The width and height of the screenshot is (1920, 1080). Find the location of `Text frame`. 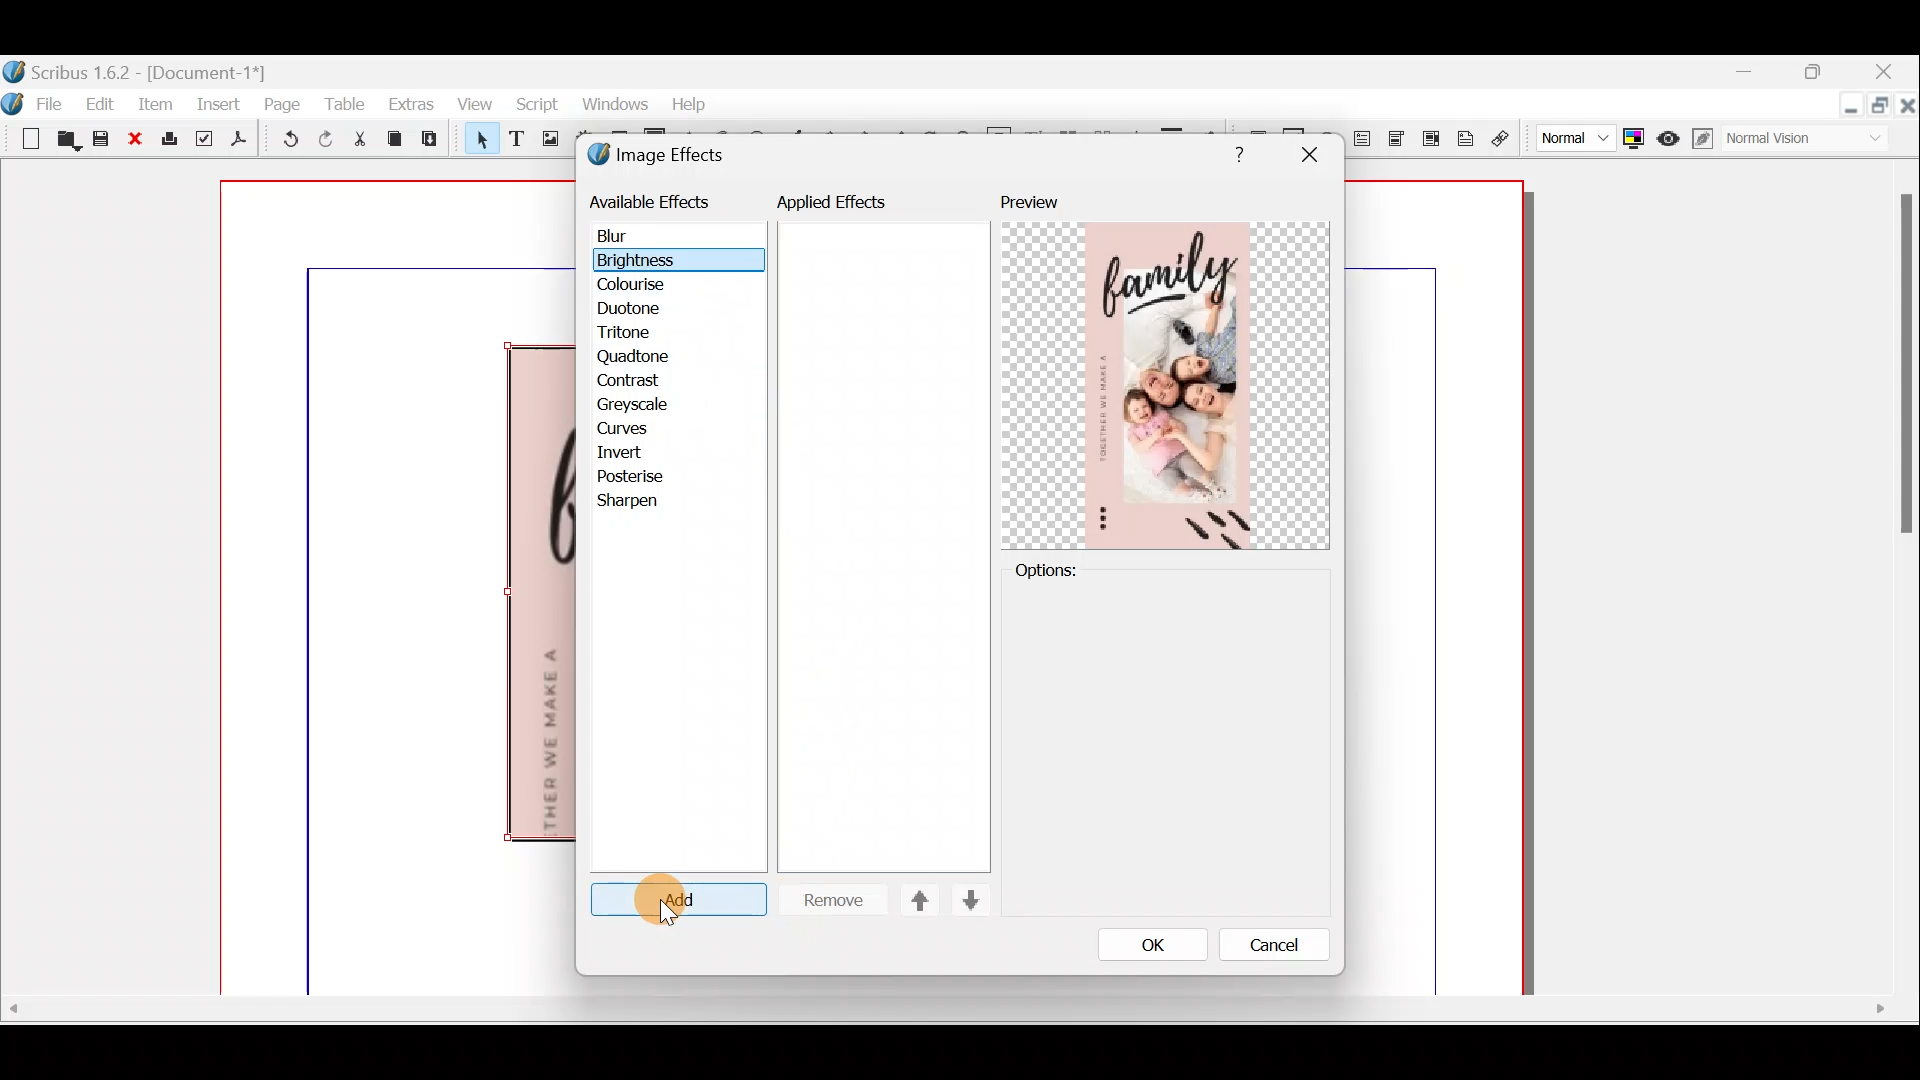

Text frame is located at coordinates (515, 140).